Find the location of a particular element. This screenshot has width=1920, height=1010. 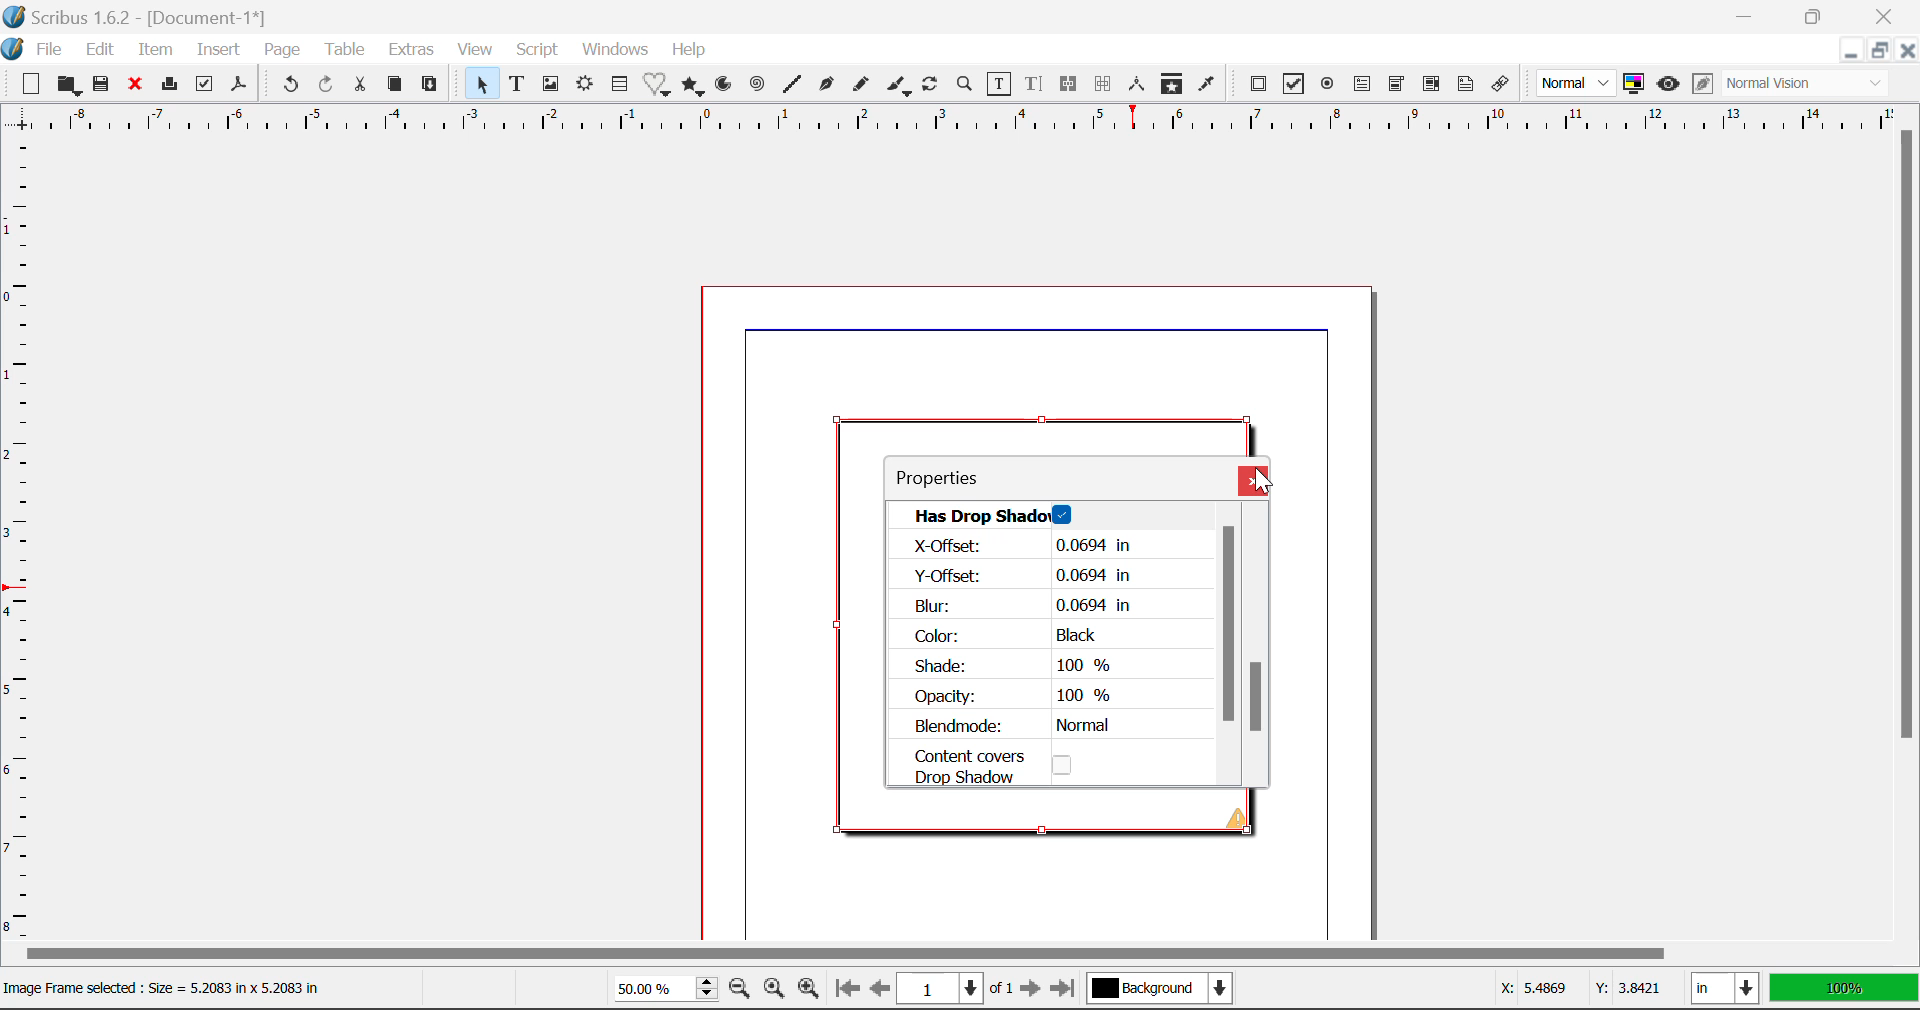

Help is located at coordinates (691, 51).